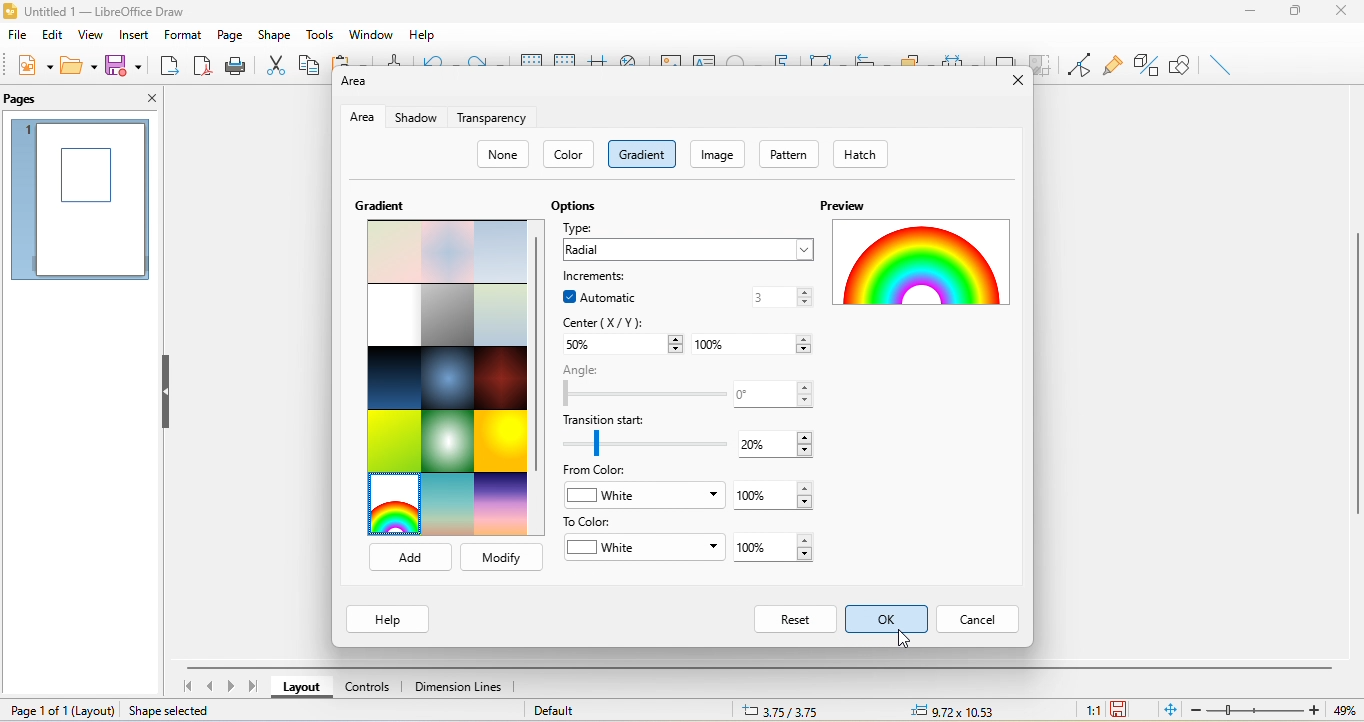 The height and width of the screenshot is (722, 1364). Describe the element at coordinates (236, 68) in the screenshot. I see `print` at that location.